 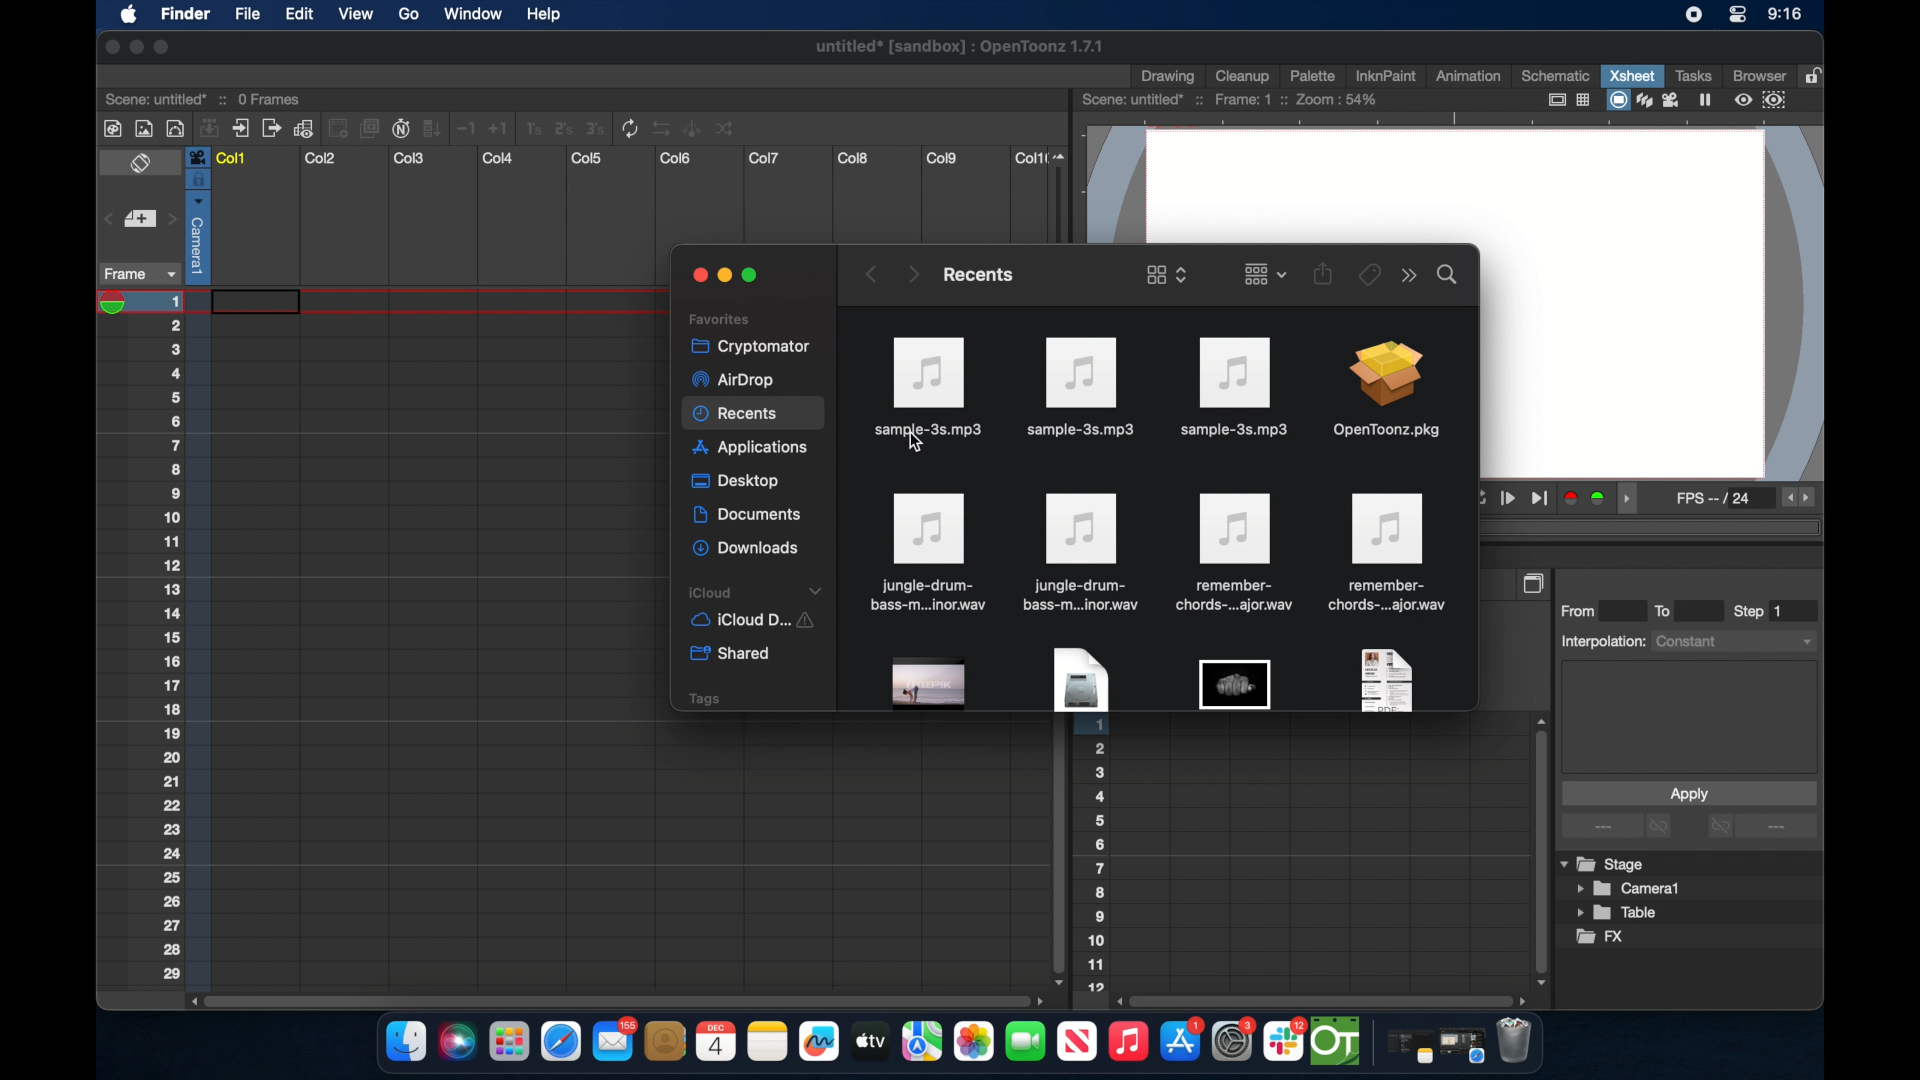 What do you see at coordinates (749, 515) in the screenshot?
I see `documents` at bounding box center [749, 515].